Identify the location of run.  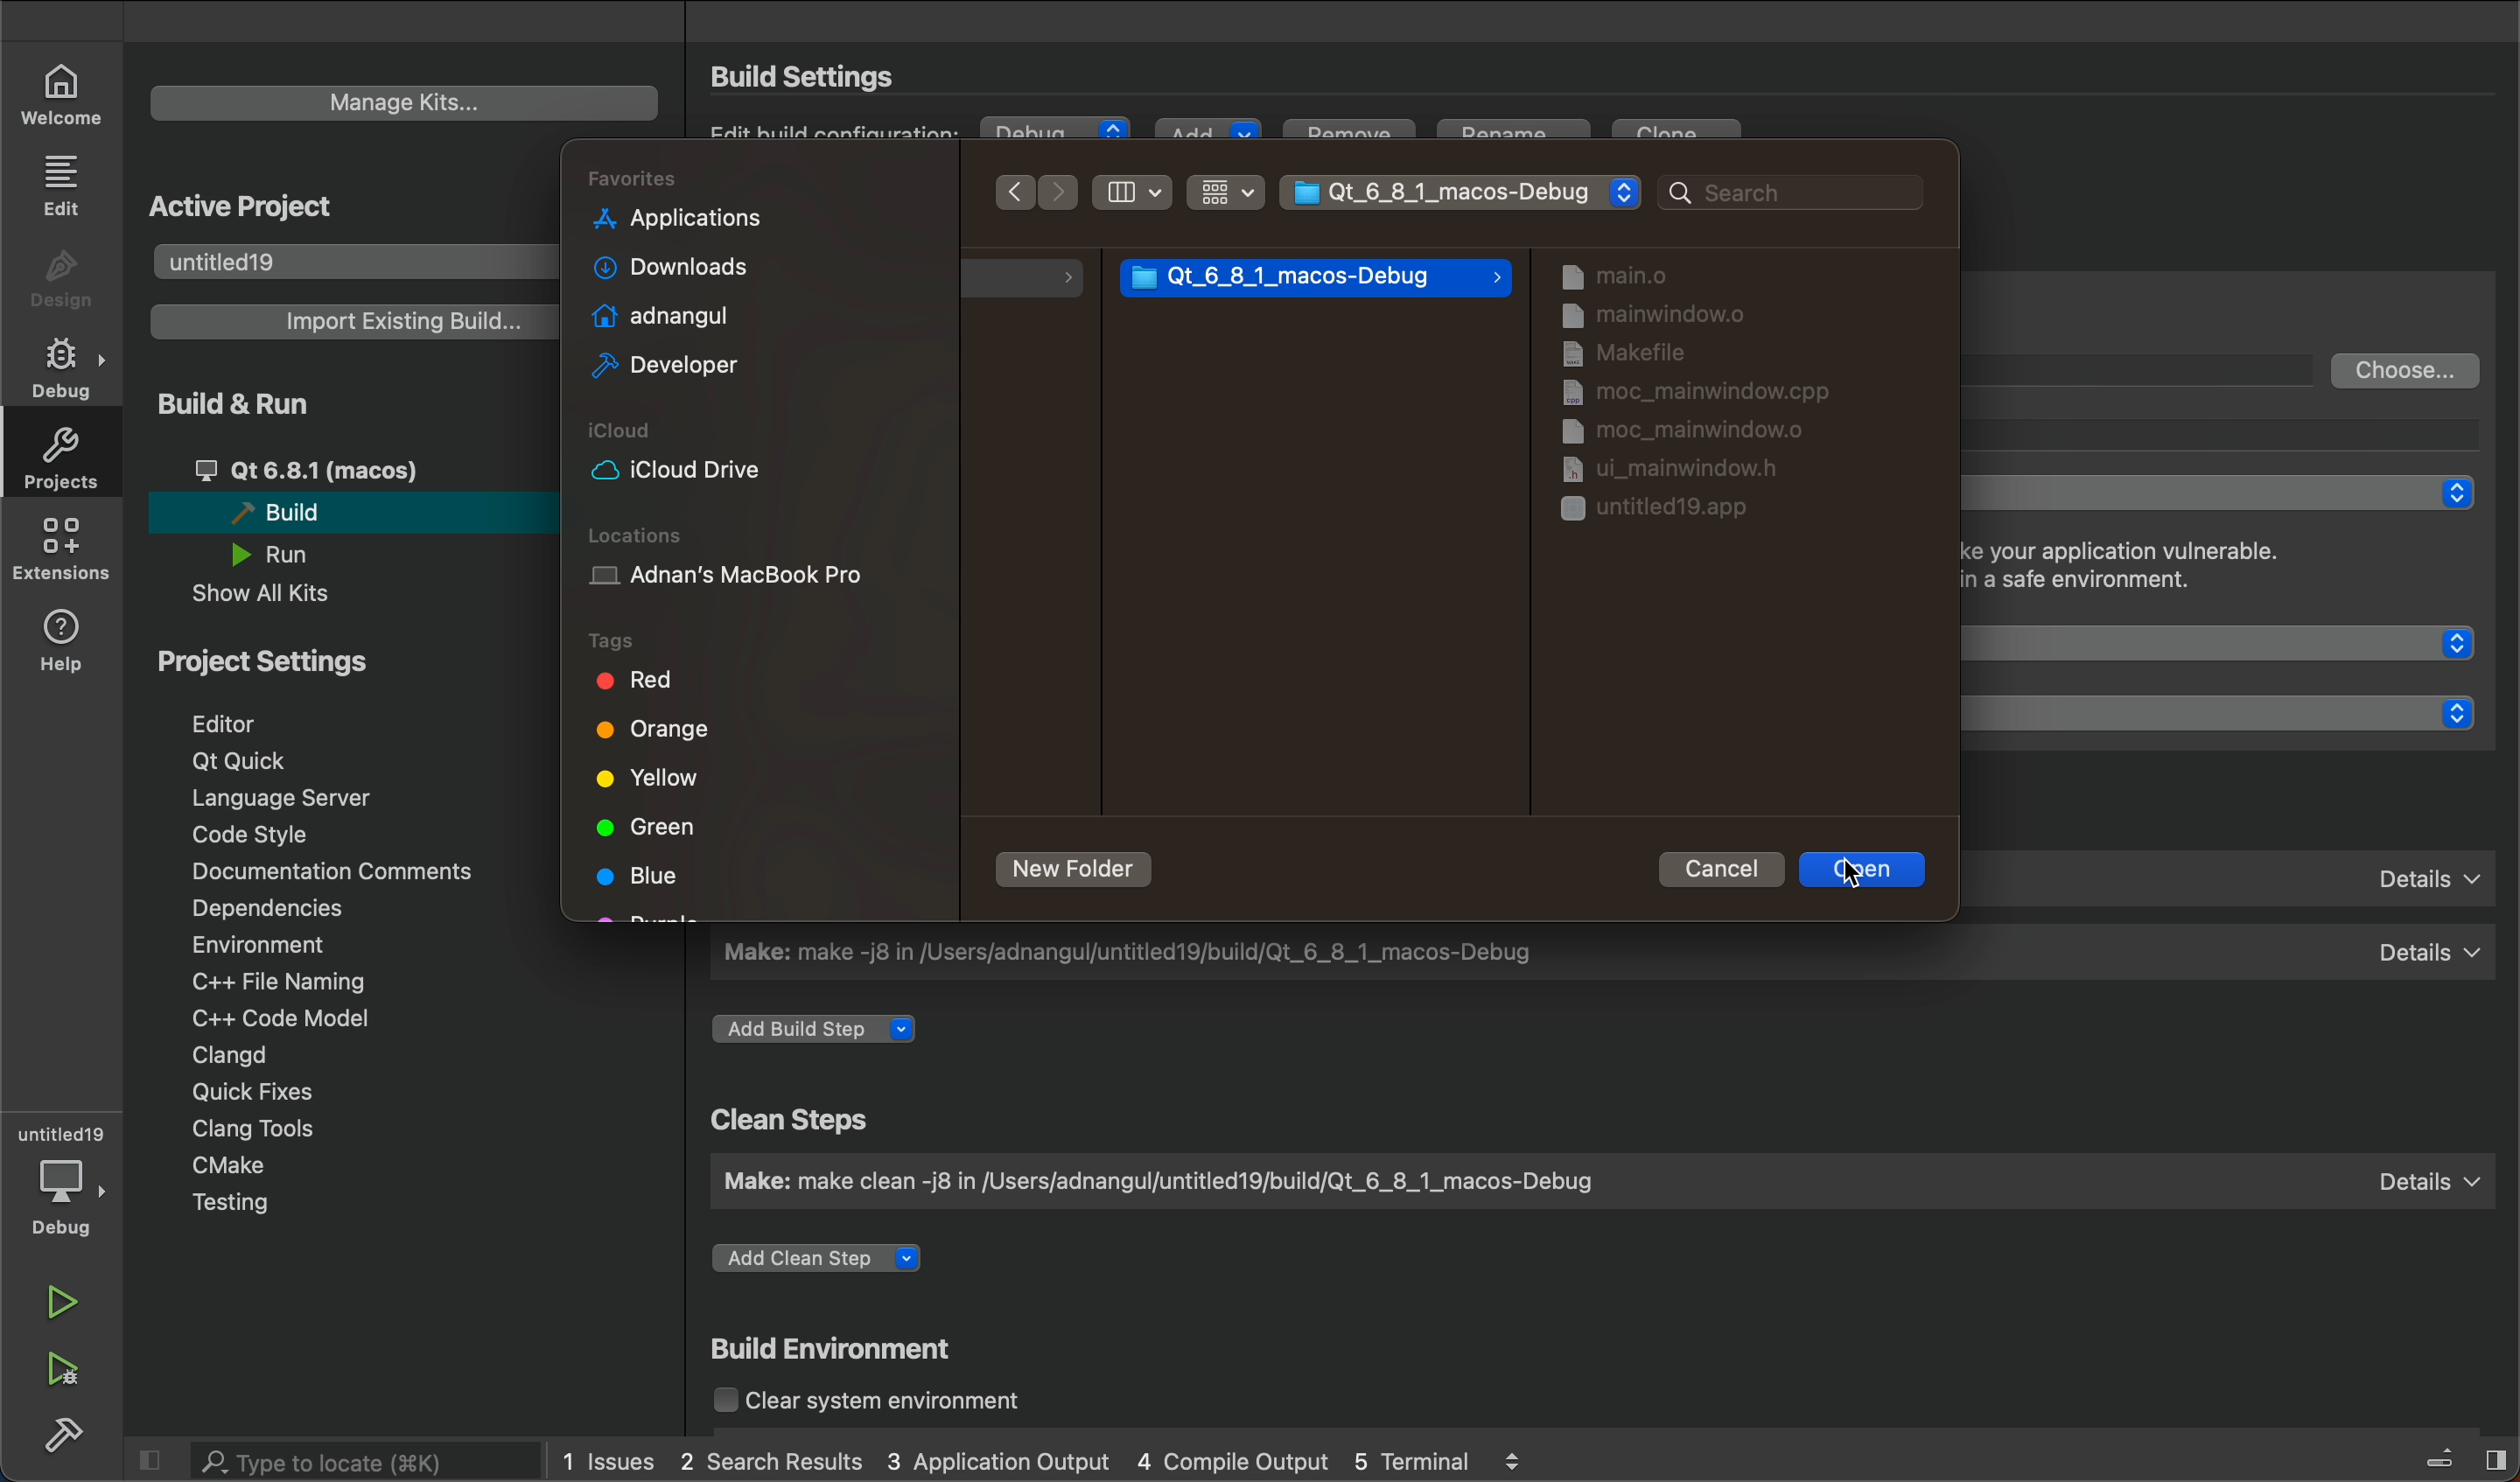
(67, 1304).